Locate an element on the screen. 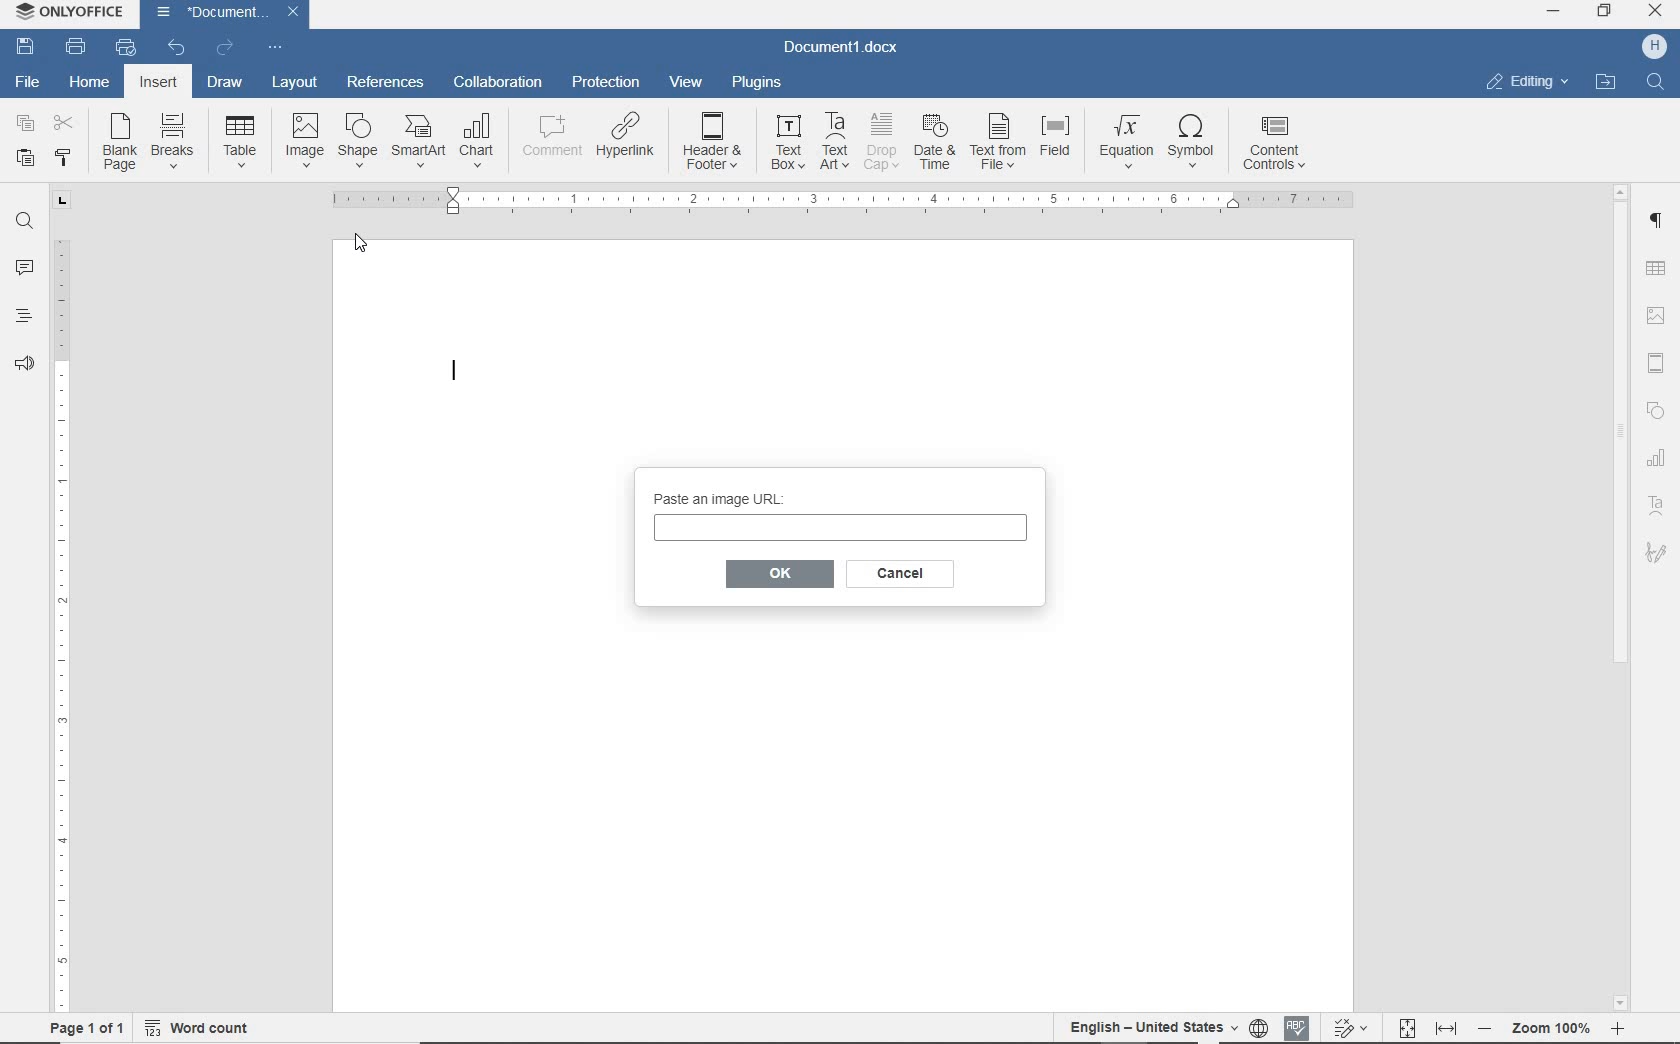 The image size is (1680, 1044). image is located at coordinates (304, 135).